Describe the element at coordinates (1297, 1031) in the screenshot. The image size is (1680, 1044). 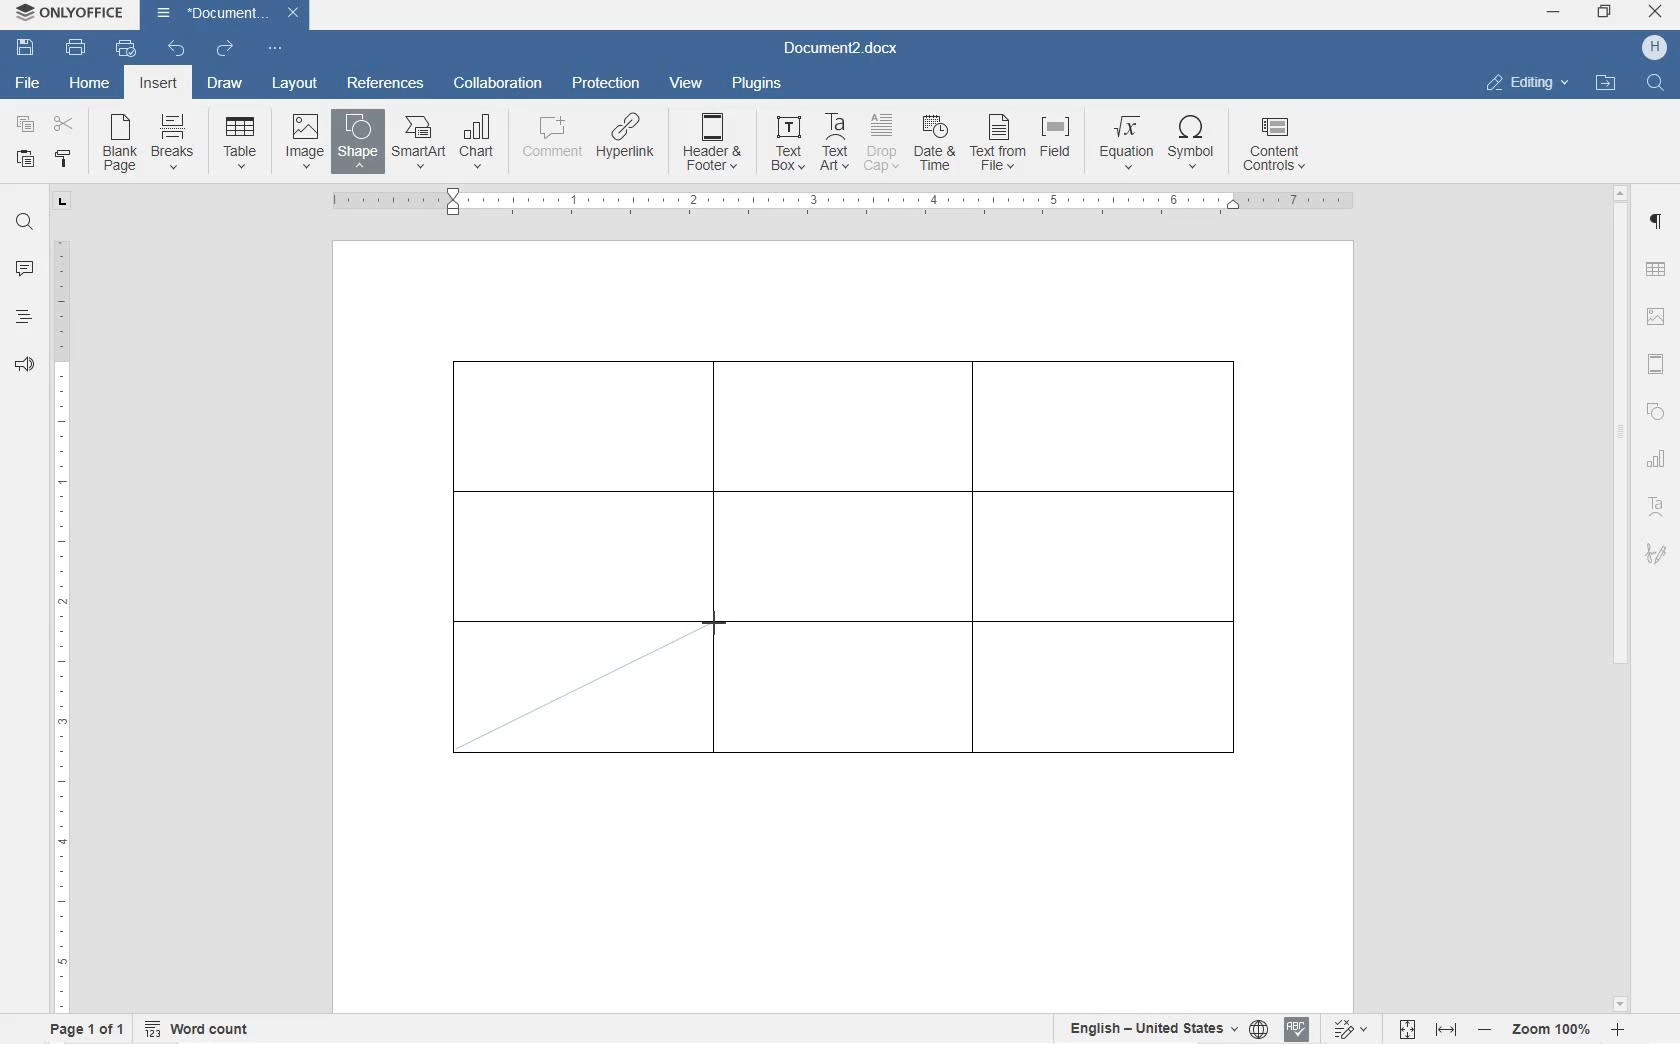
I see `spell check` at that location.